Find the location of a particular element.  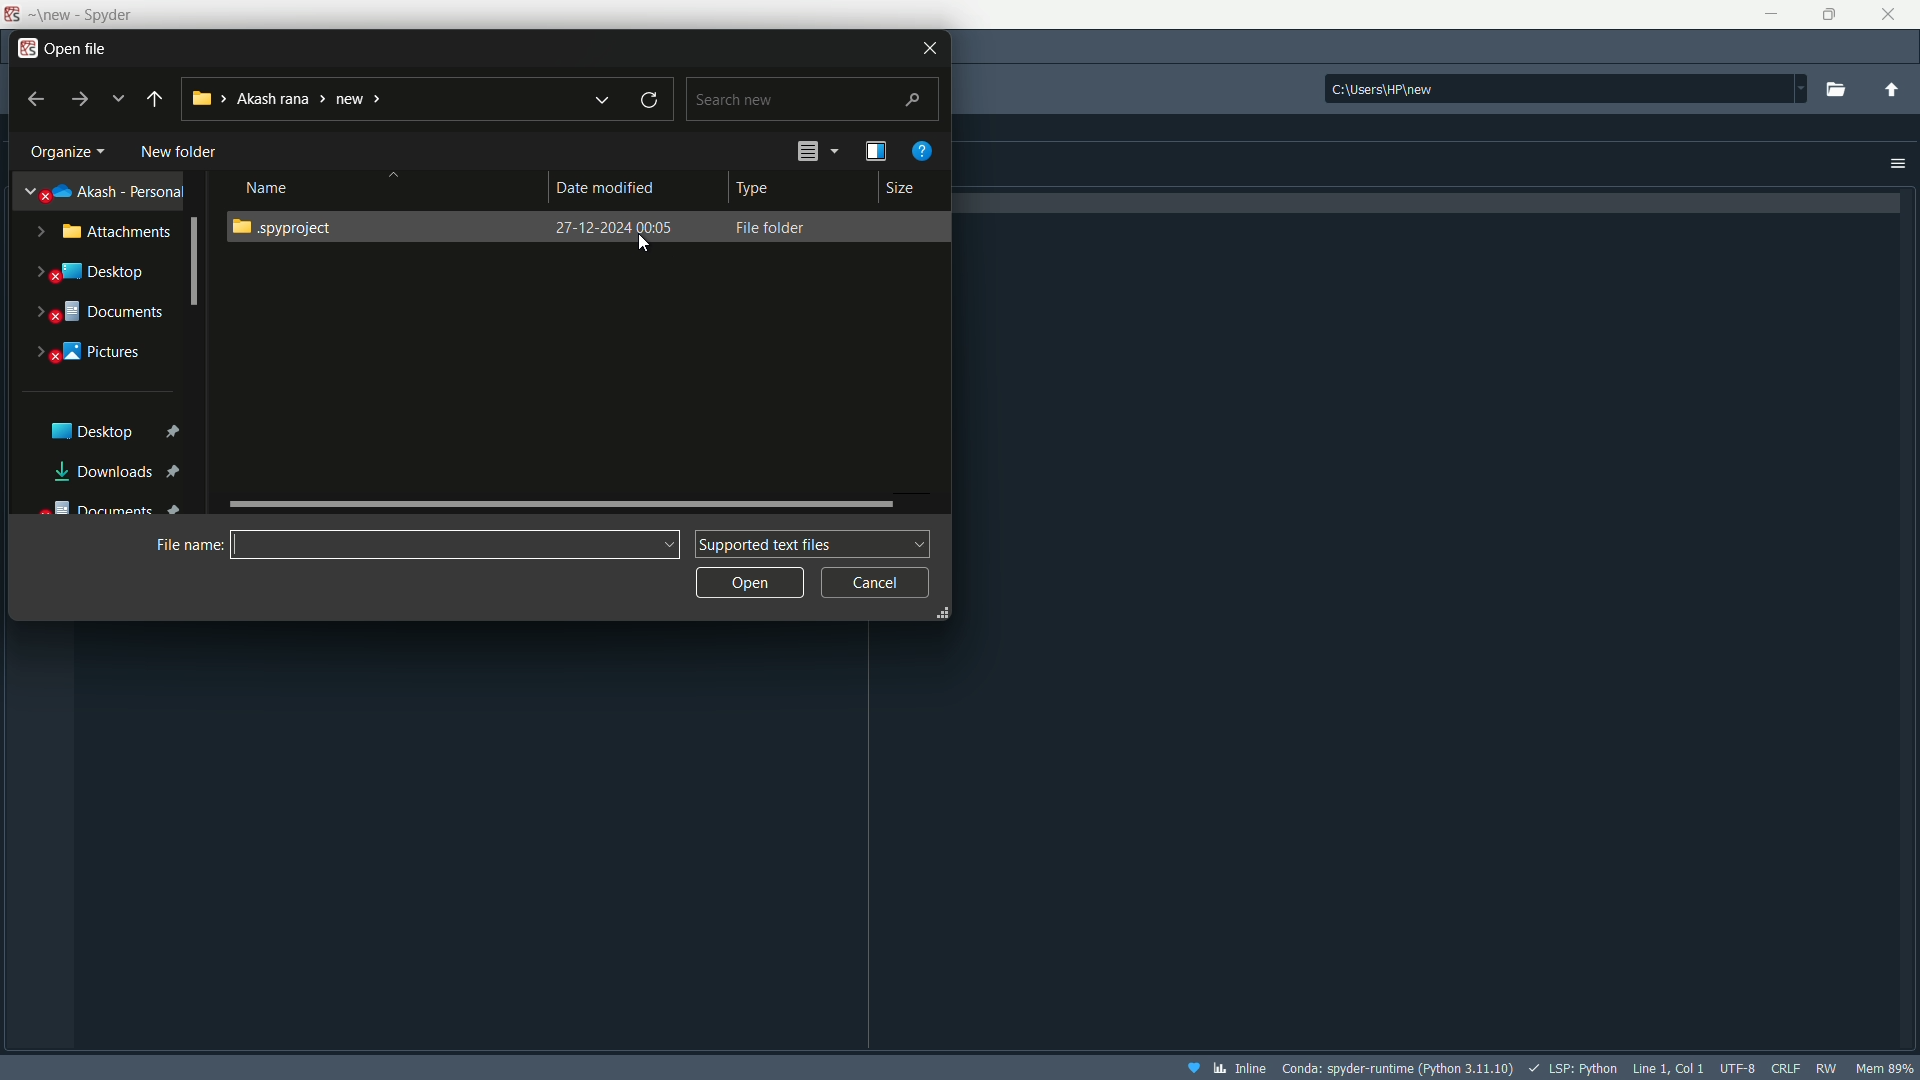

back is located at coordinates (35, 100).